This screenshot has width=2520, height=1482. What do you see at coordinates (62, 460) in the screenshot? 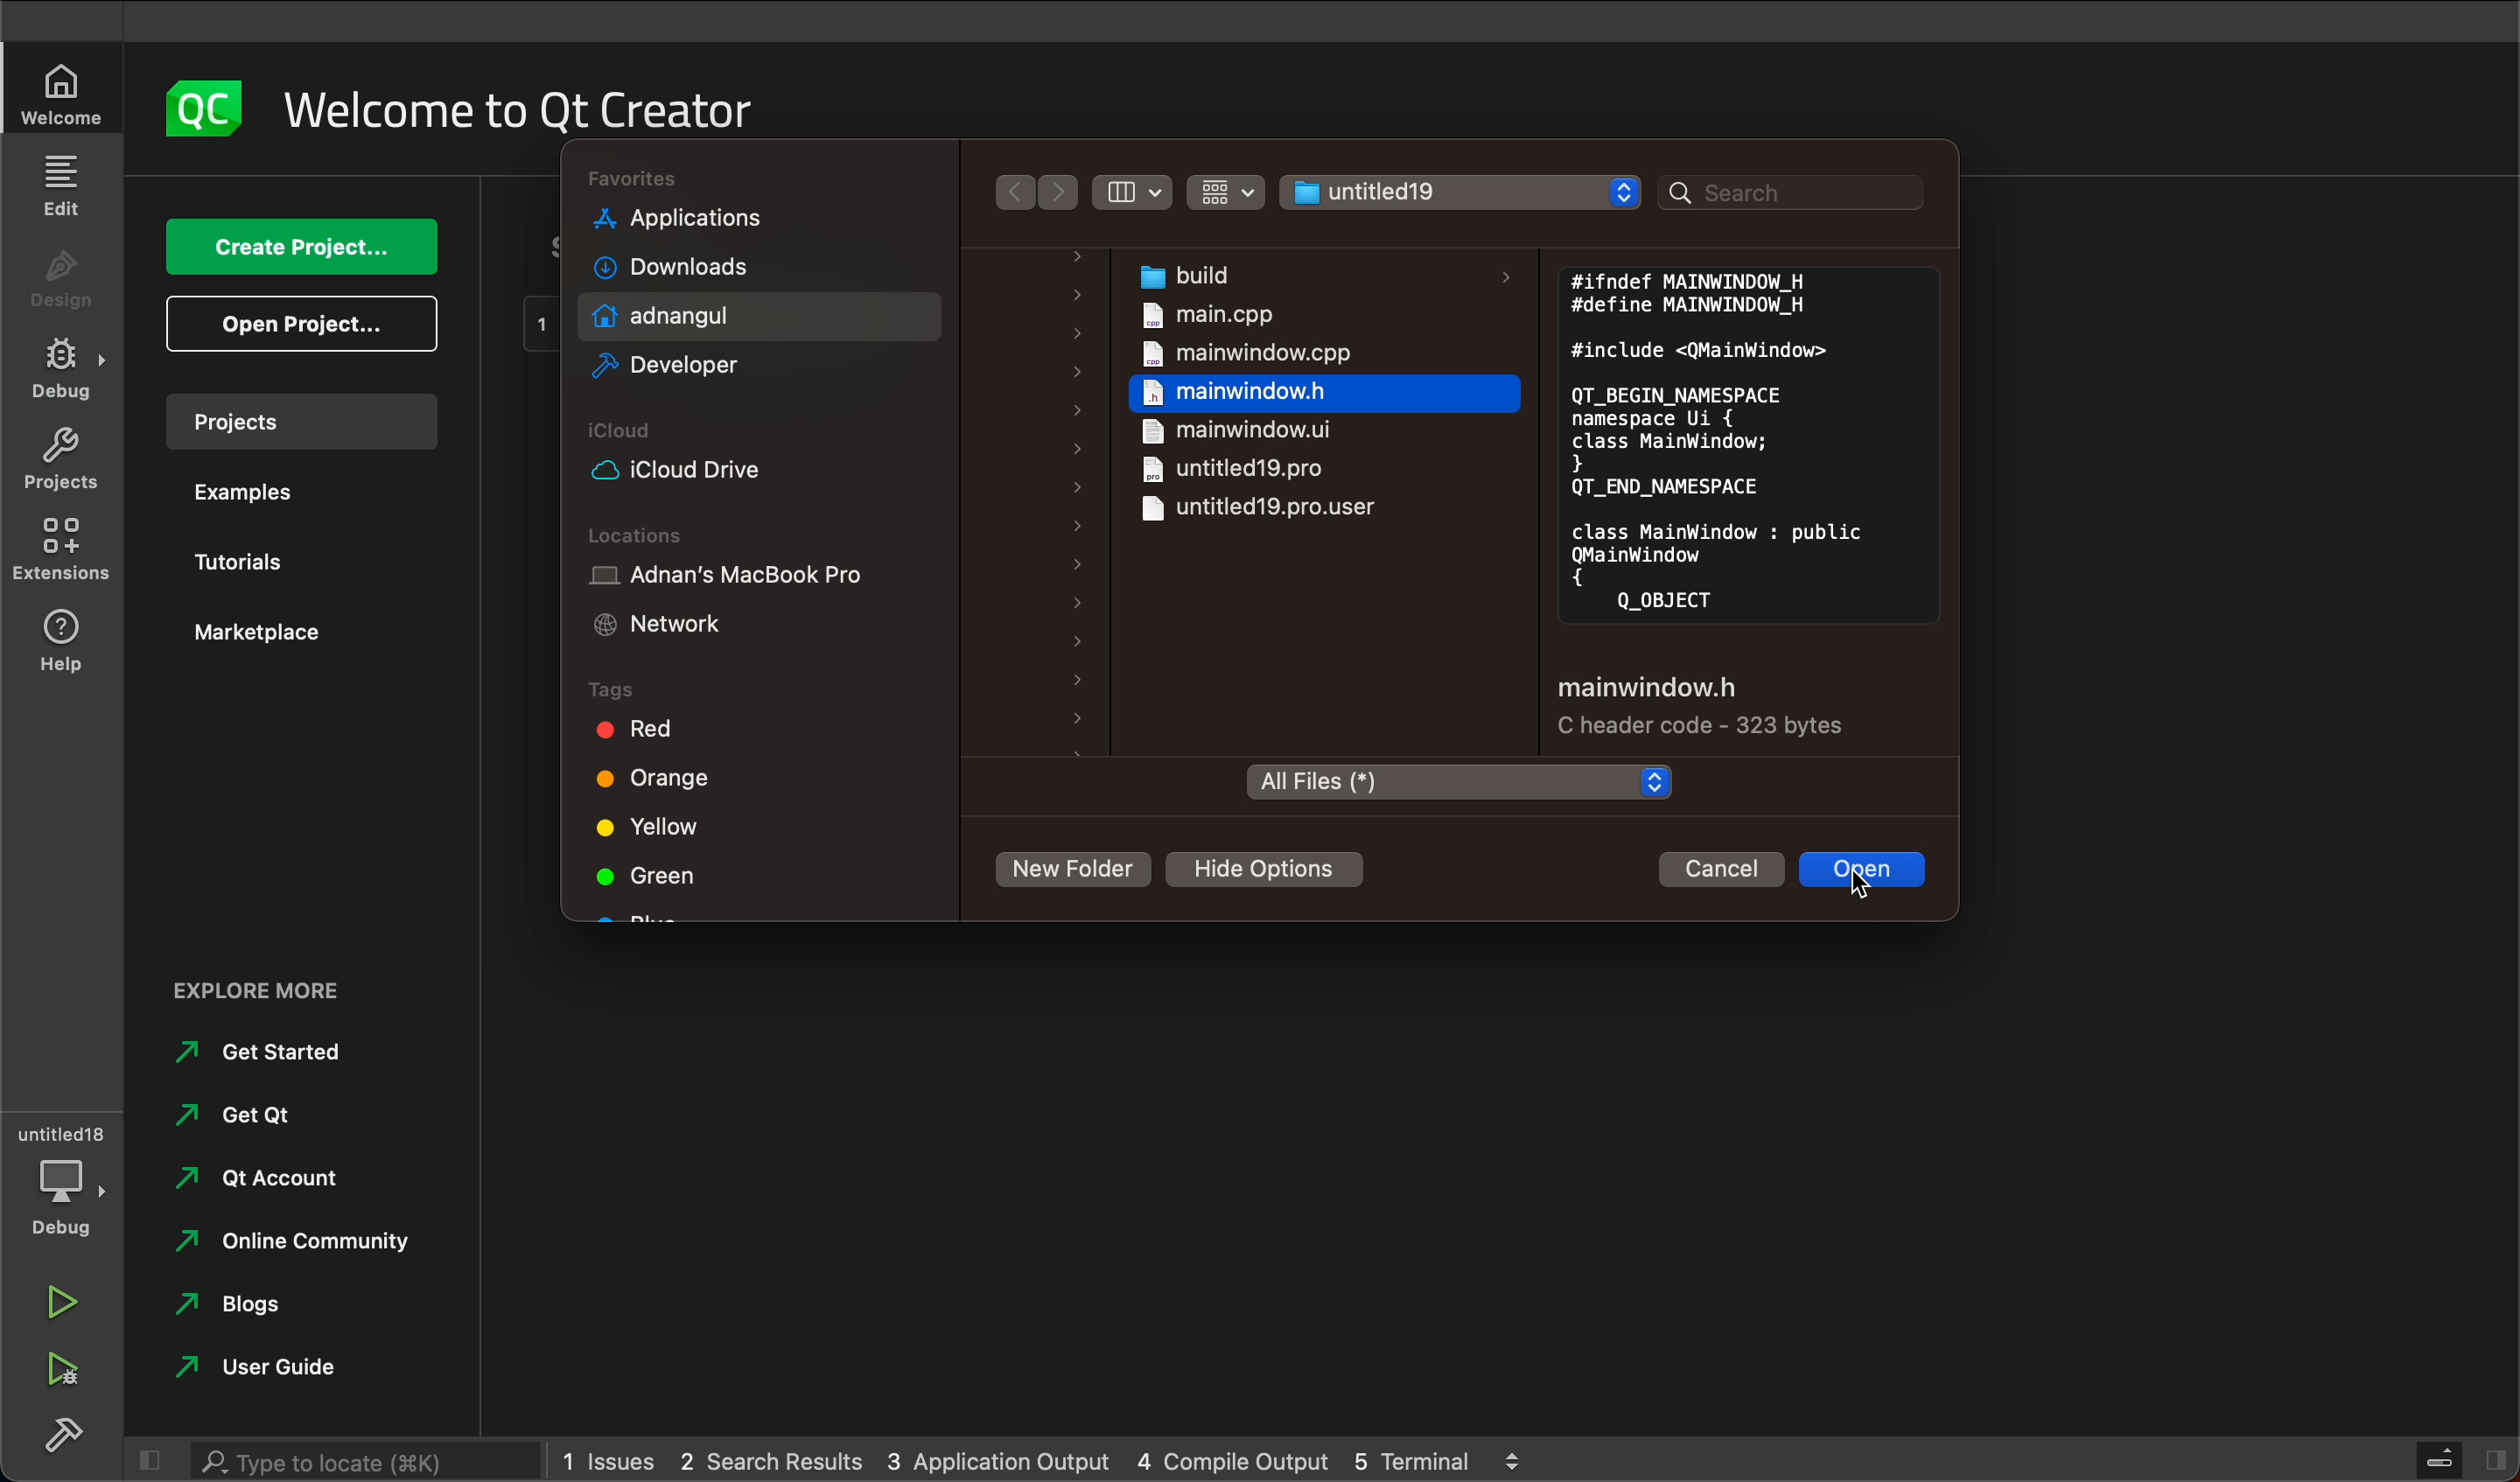
I see `projects` at bounding box center [62, 460].